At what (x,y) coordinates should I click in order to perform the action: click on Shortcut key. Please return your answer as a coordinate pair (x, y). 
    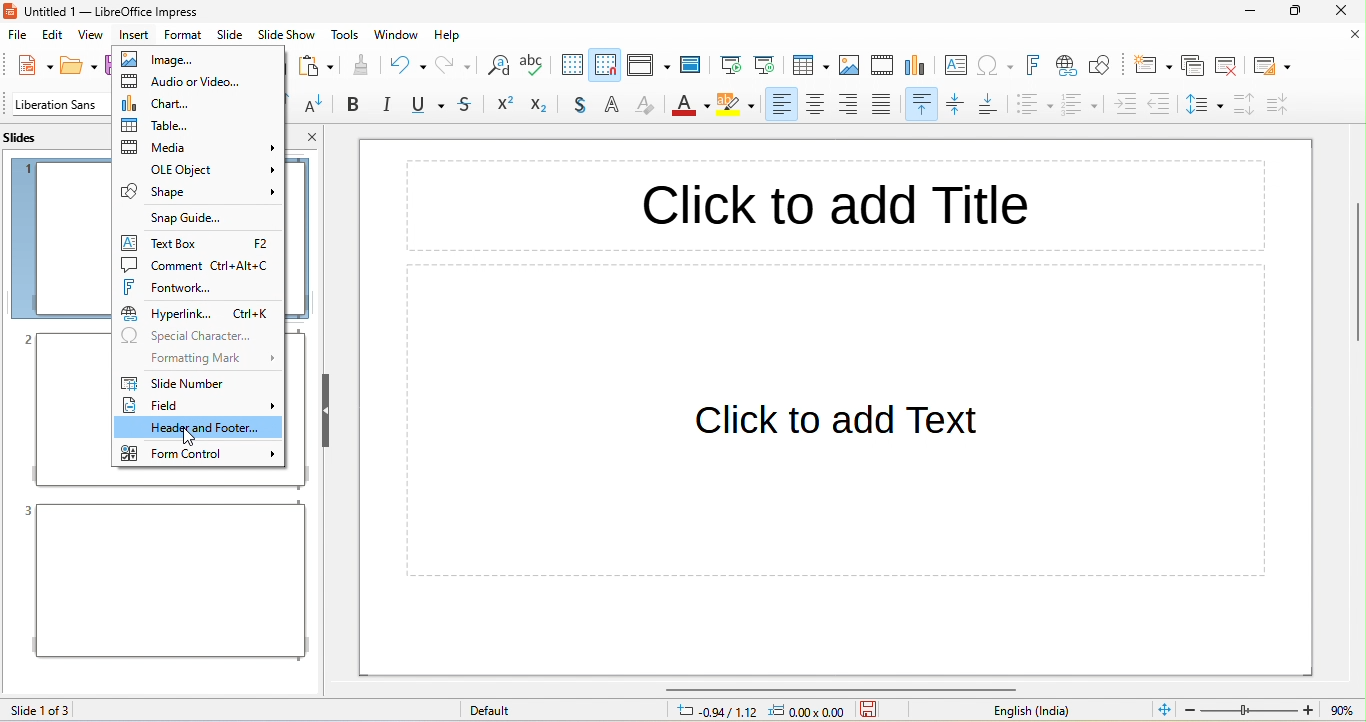
    Looking at the image, I should click on (260, 242).